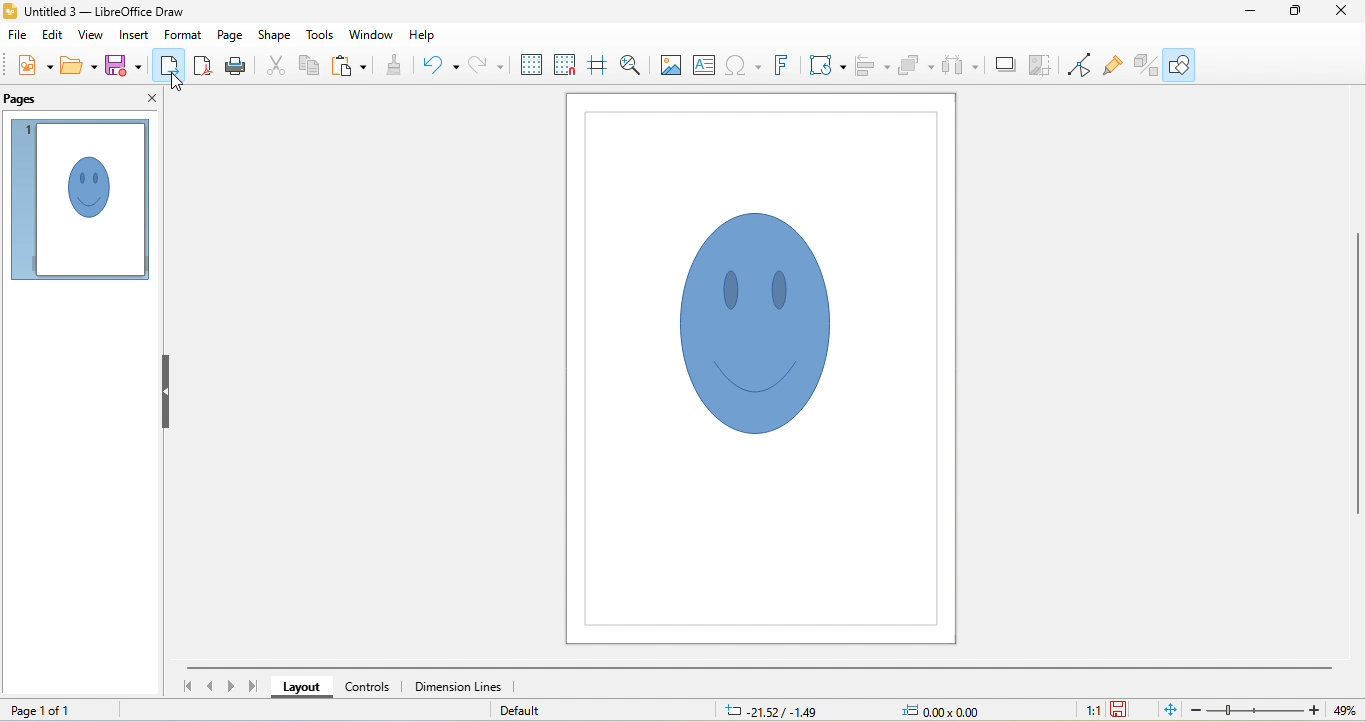  Describe the element at coordinates (126, 64) in the screenshot. I see `save` at that location.